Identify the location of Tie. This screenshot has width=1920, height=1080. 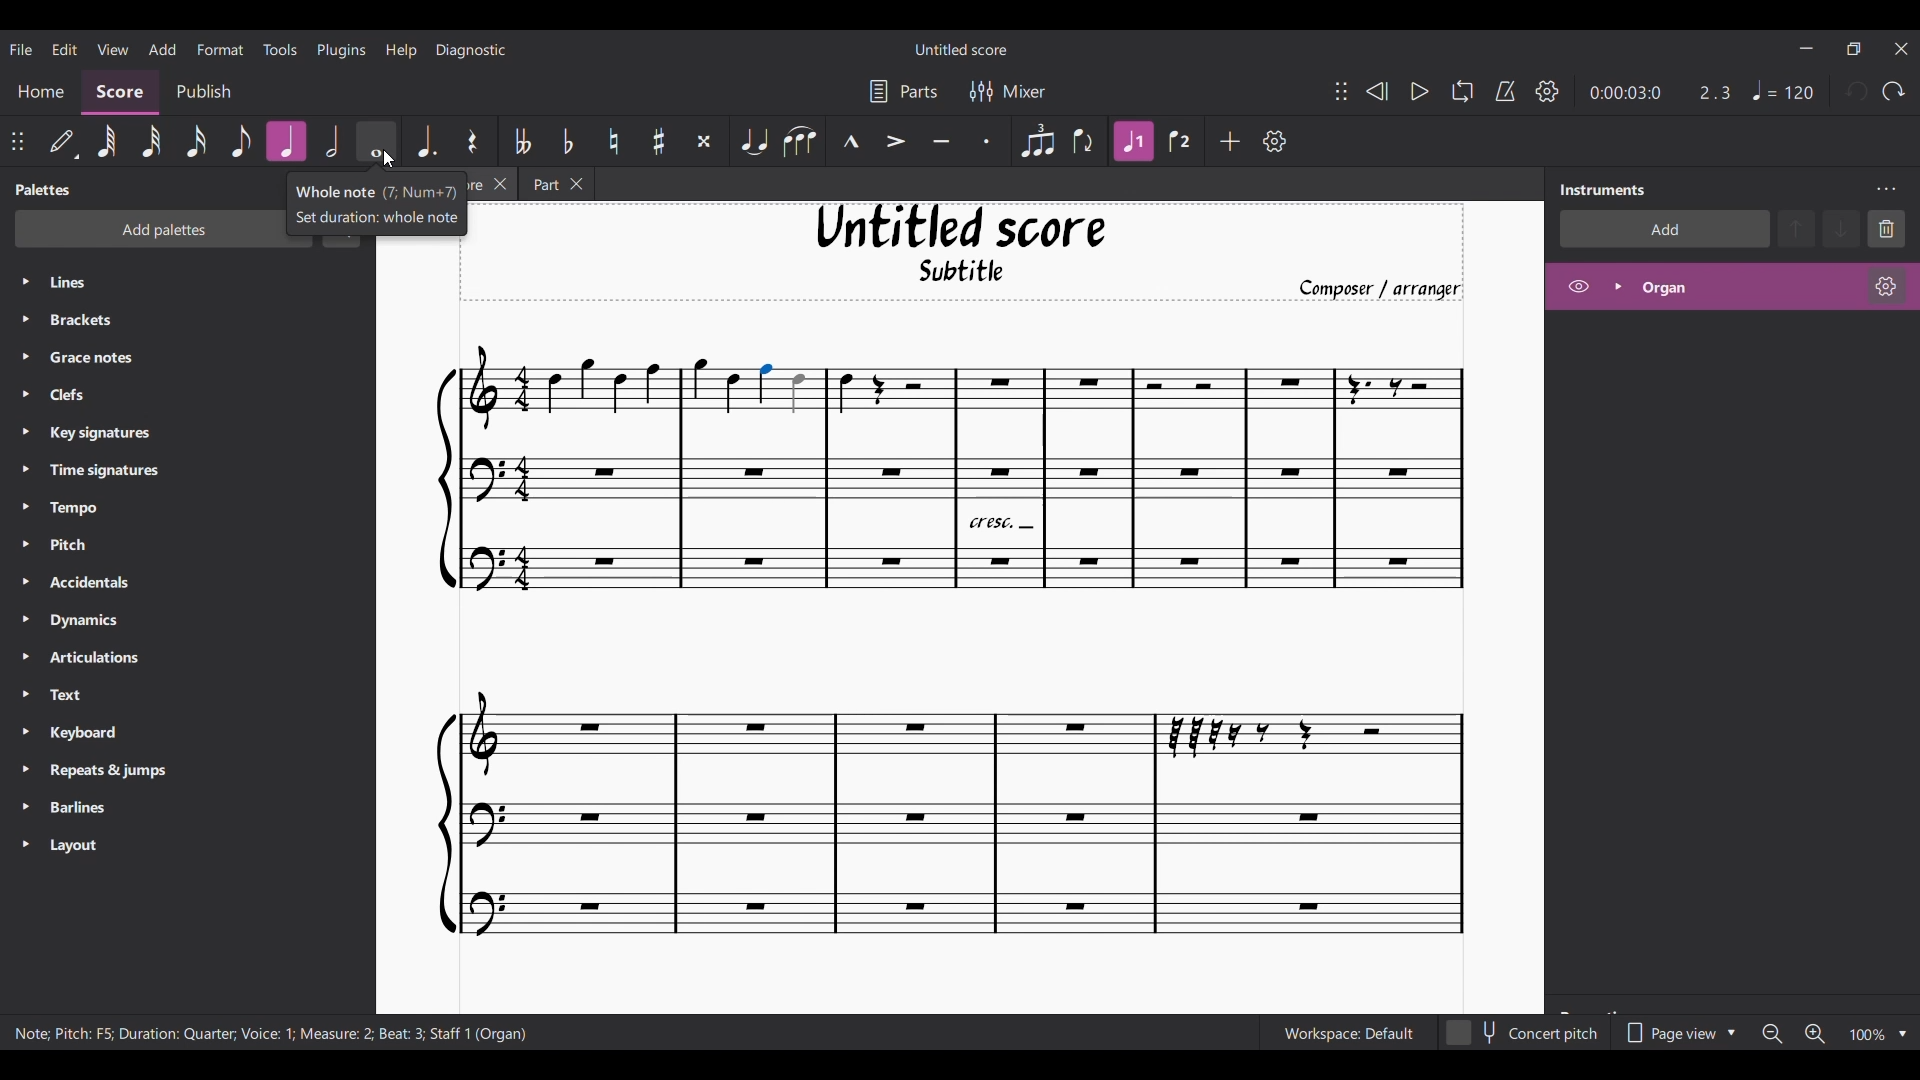
(754, 141).